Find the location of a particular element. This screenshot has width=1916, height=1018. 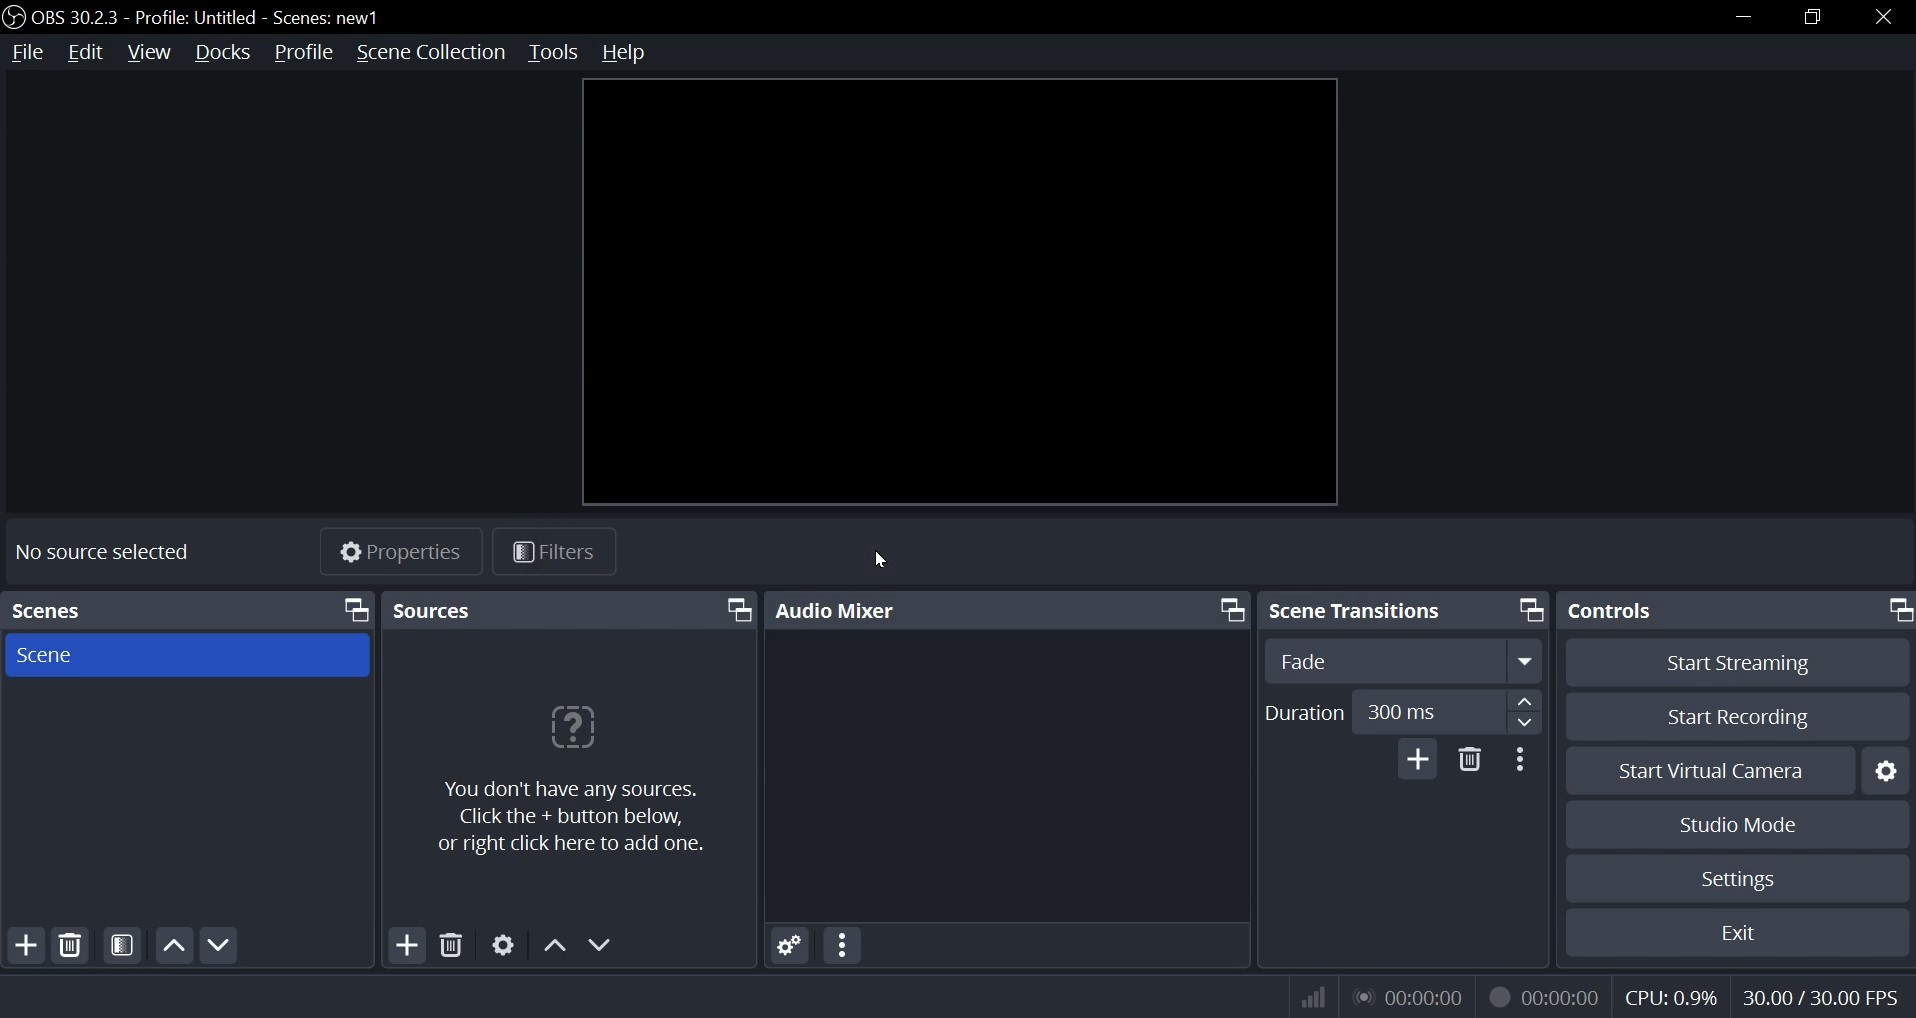

help is located at coordinates (633, 52).